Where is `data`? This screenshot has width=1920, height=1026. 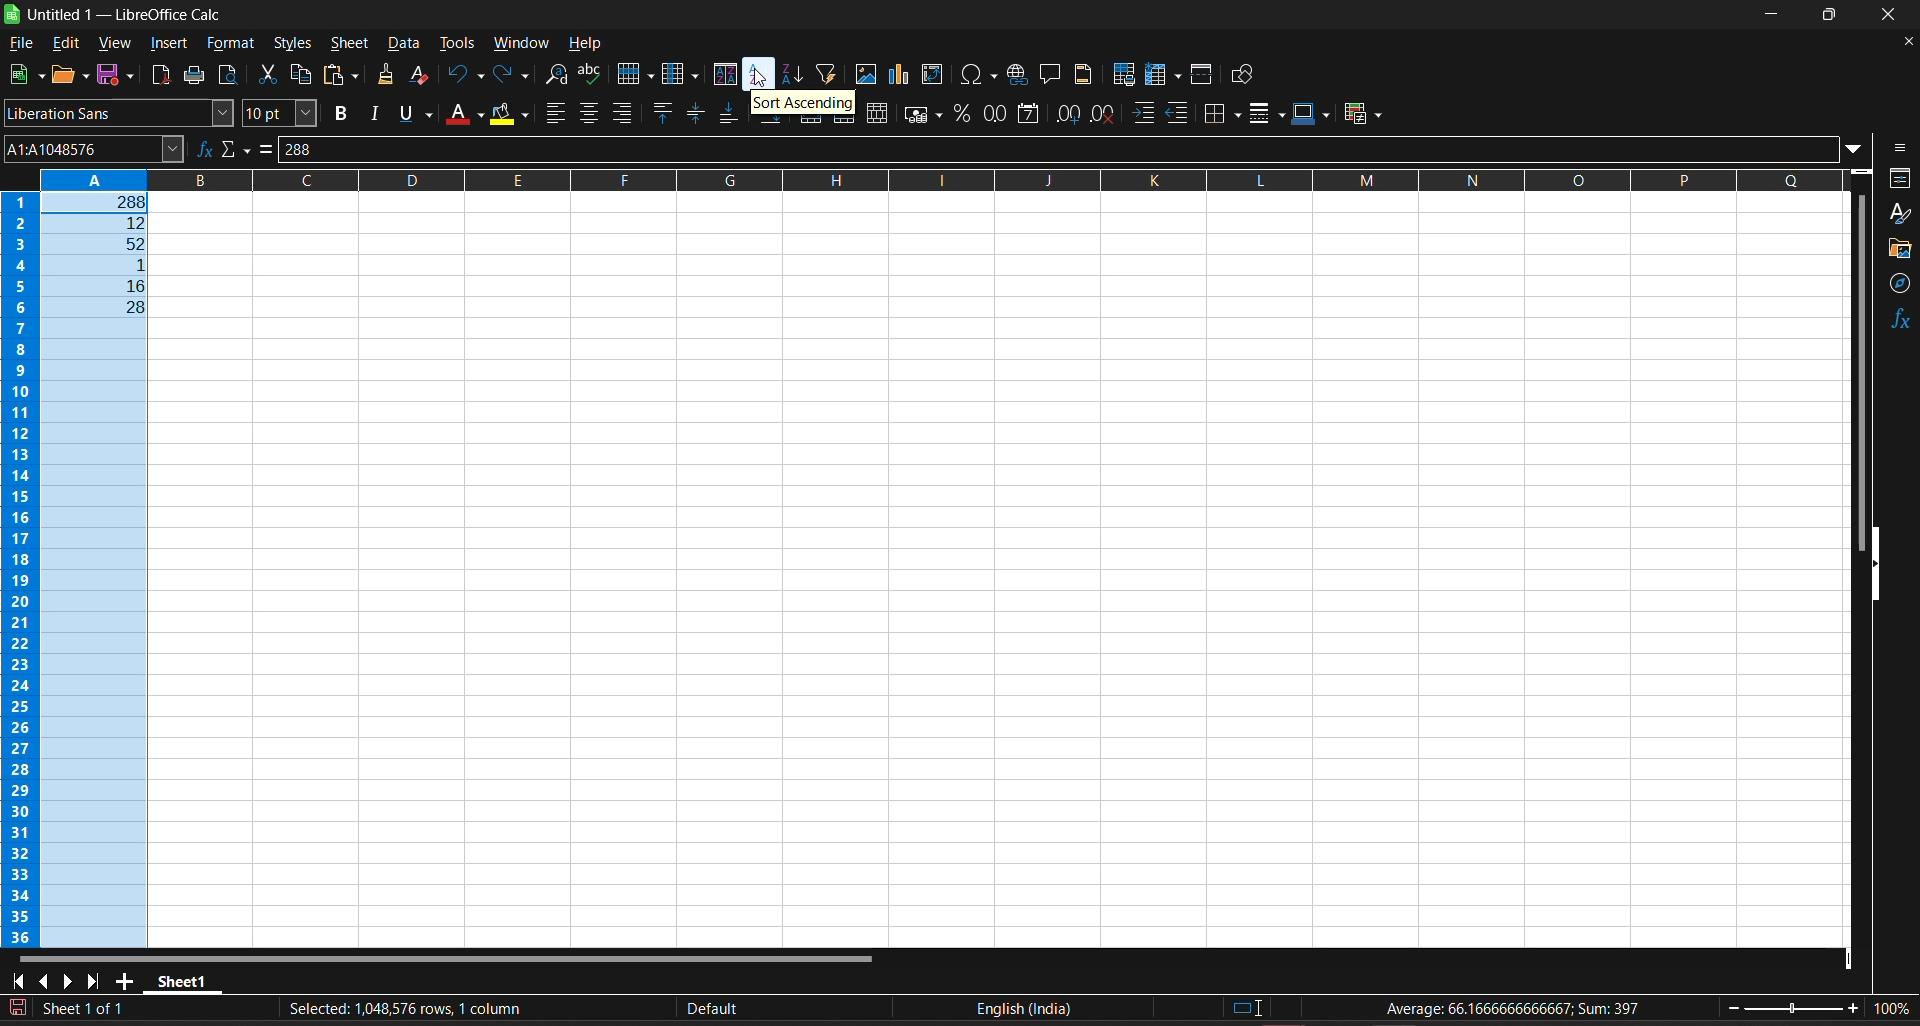 data is located at coordinates (405, 46).